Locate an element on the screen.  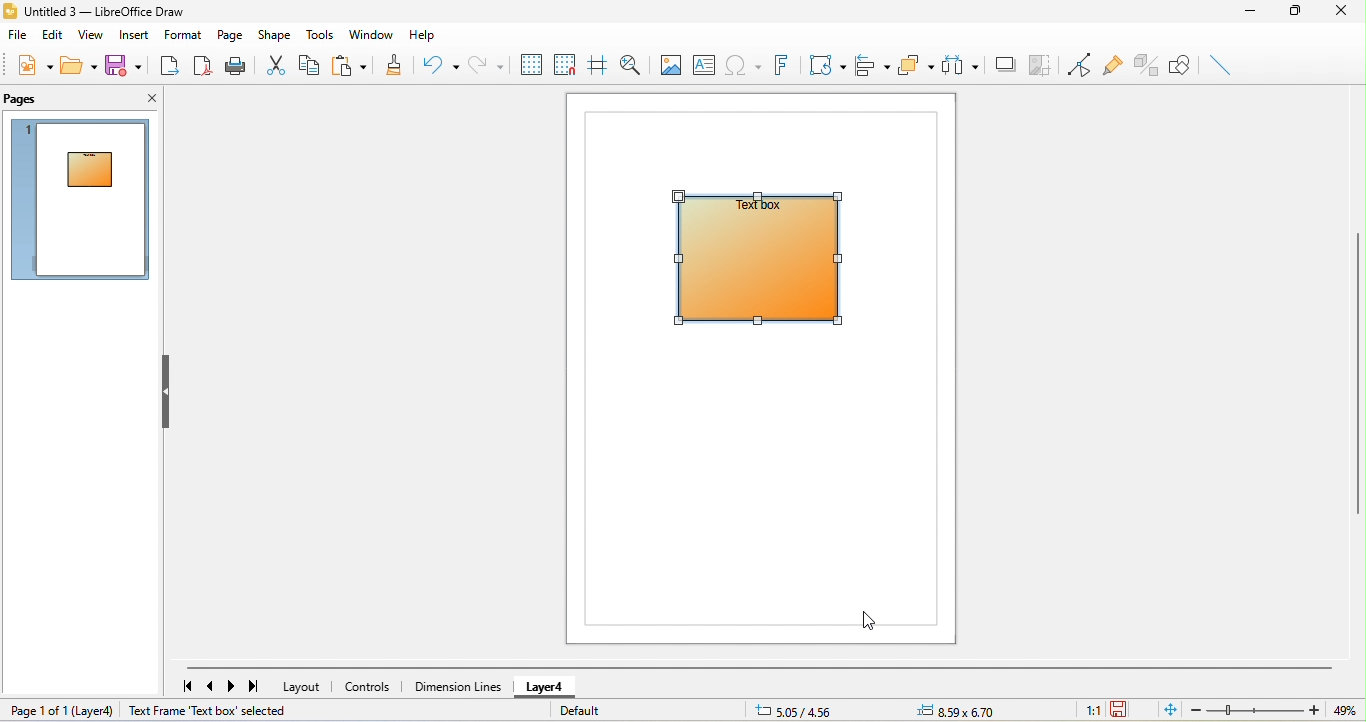
layer 4 is located at coordinates (97, 711).